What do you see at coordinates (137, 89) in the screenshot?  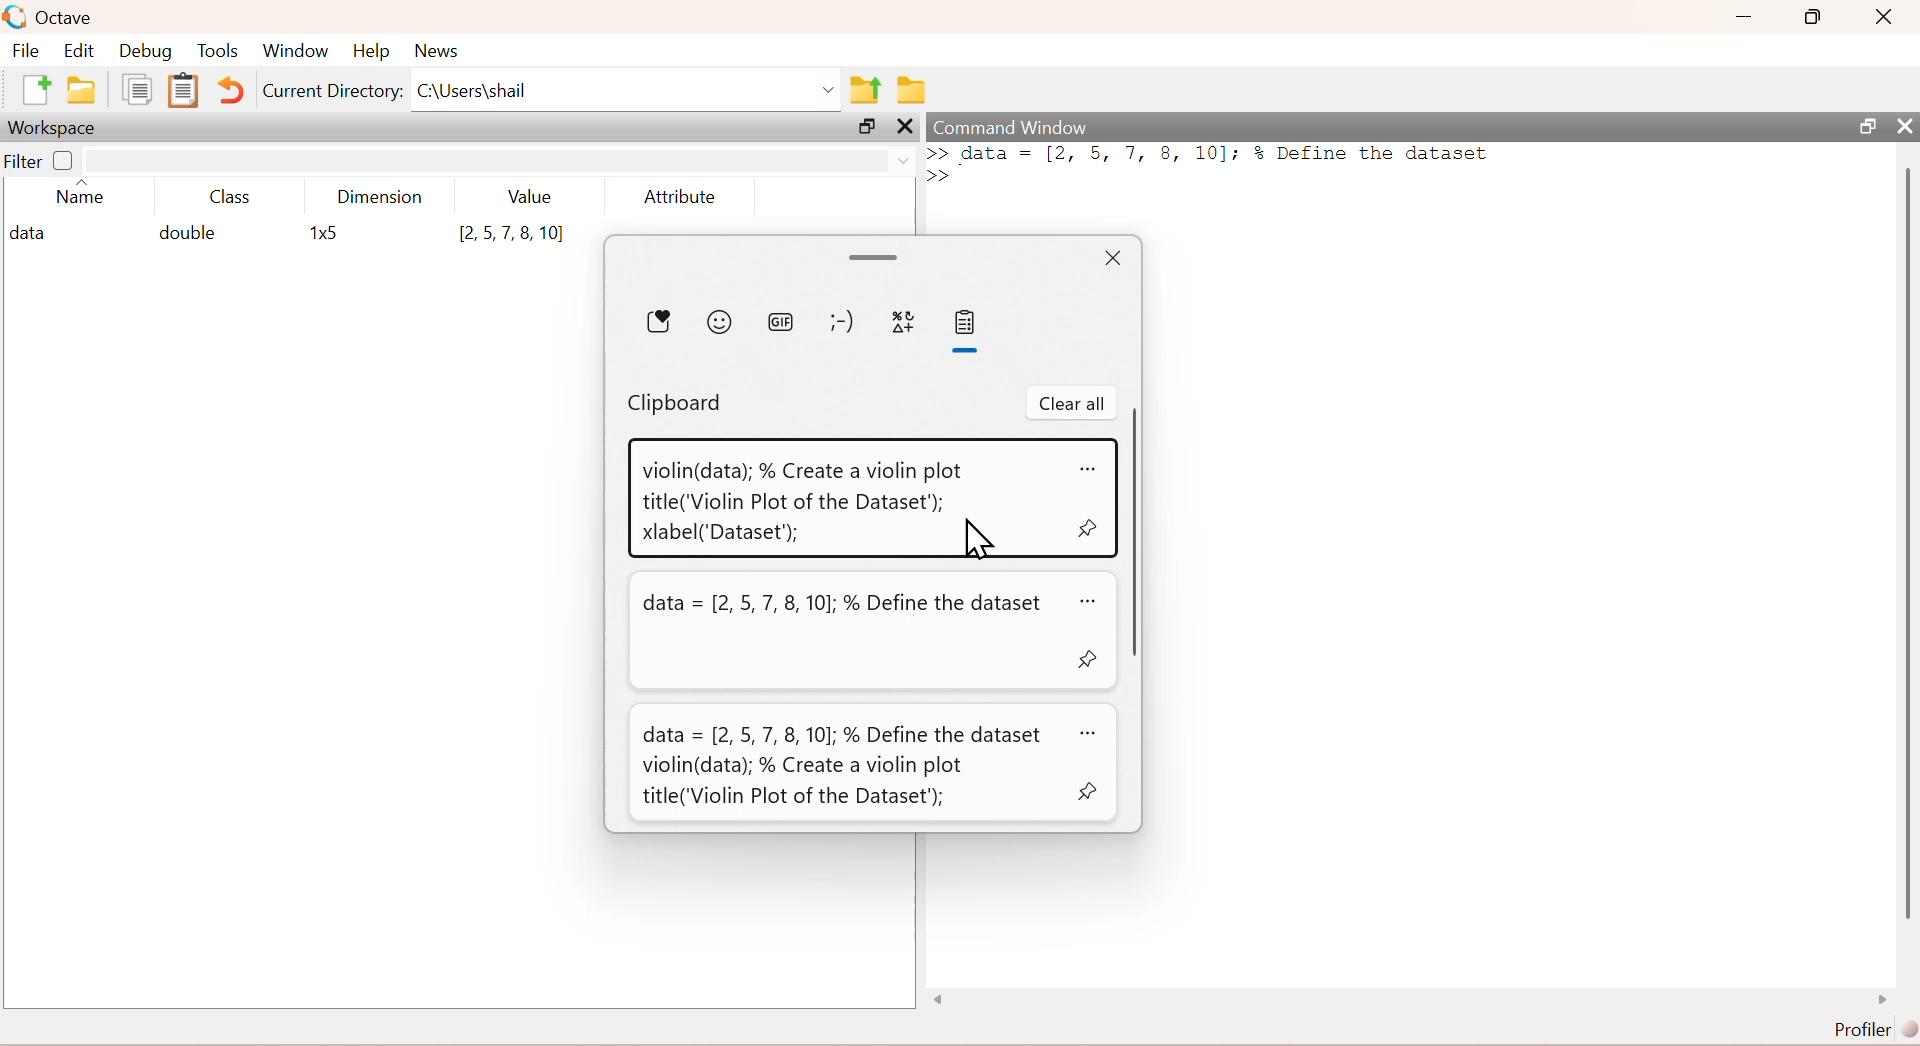 I see `copy` at bounding box center [137, 89].